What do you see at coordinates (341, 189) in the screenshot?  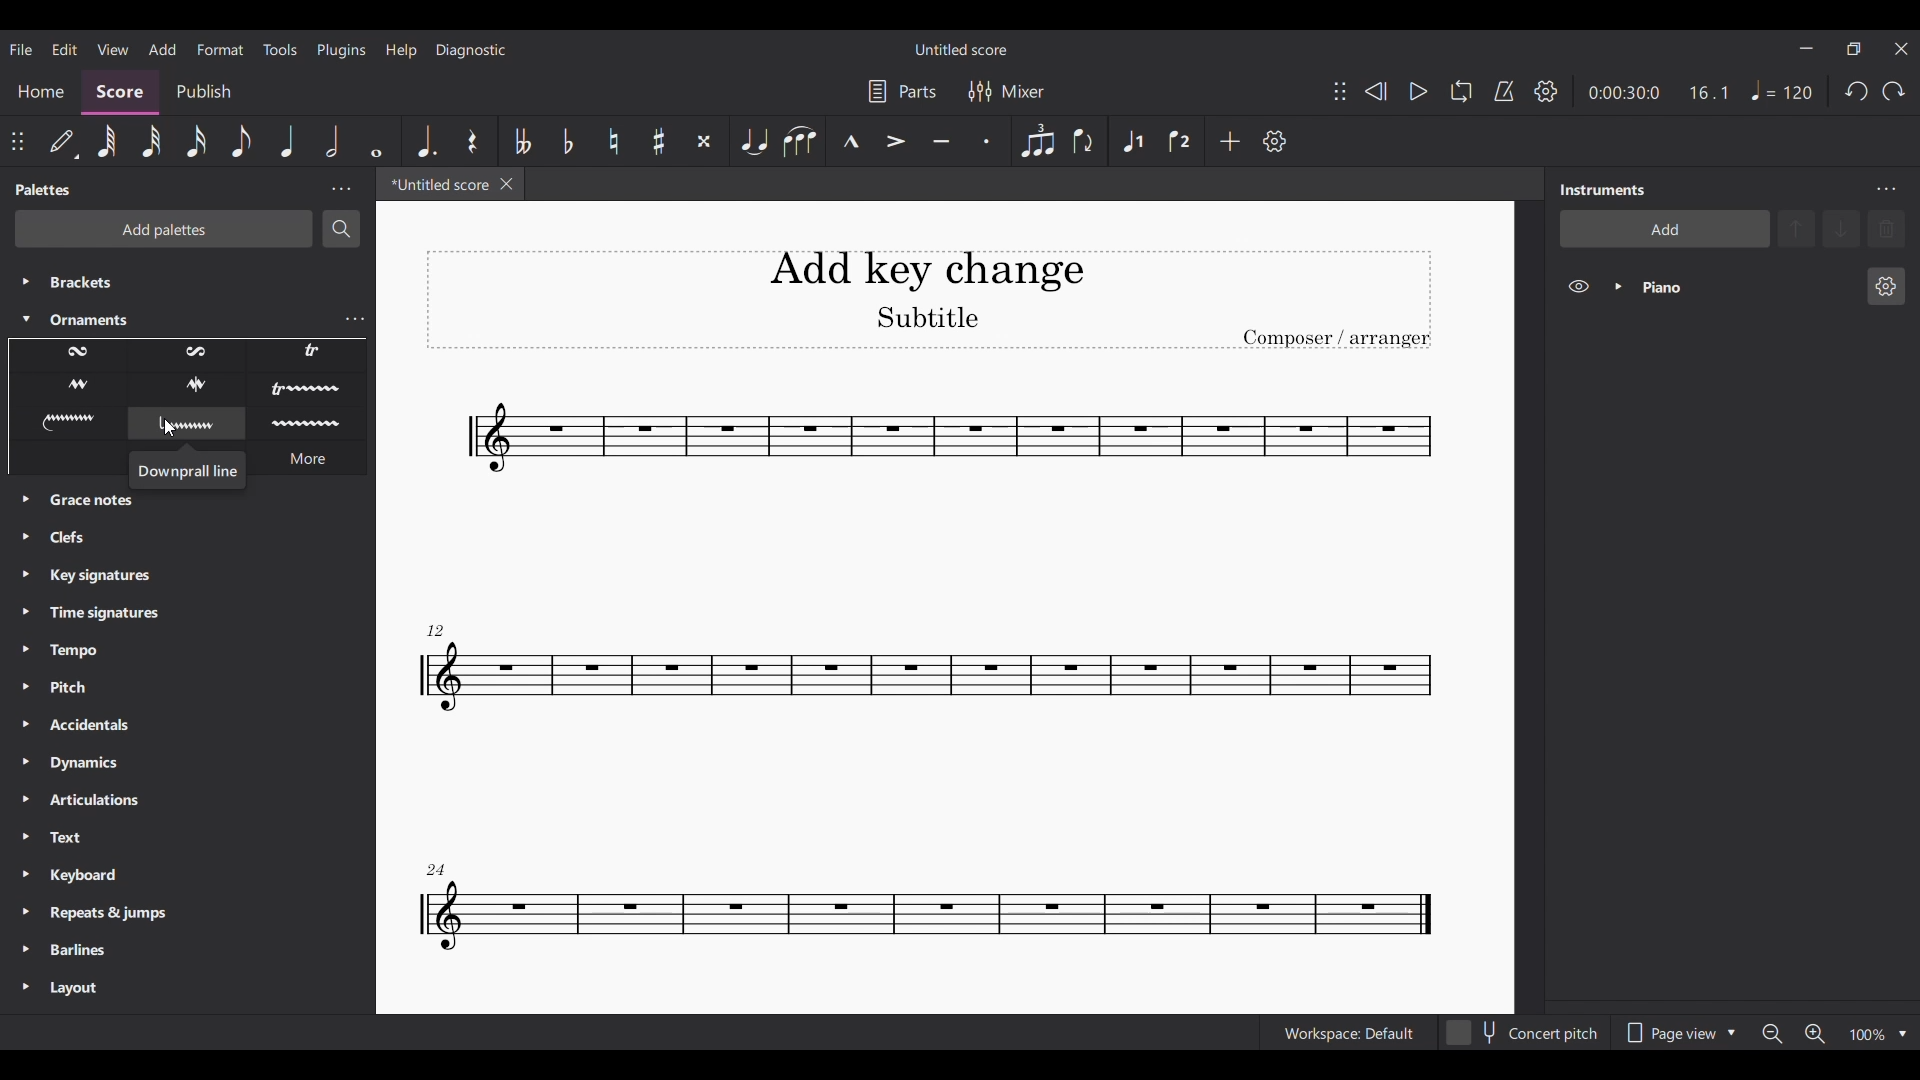 I see `Palette settings` at bounding box center [341, 189].